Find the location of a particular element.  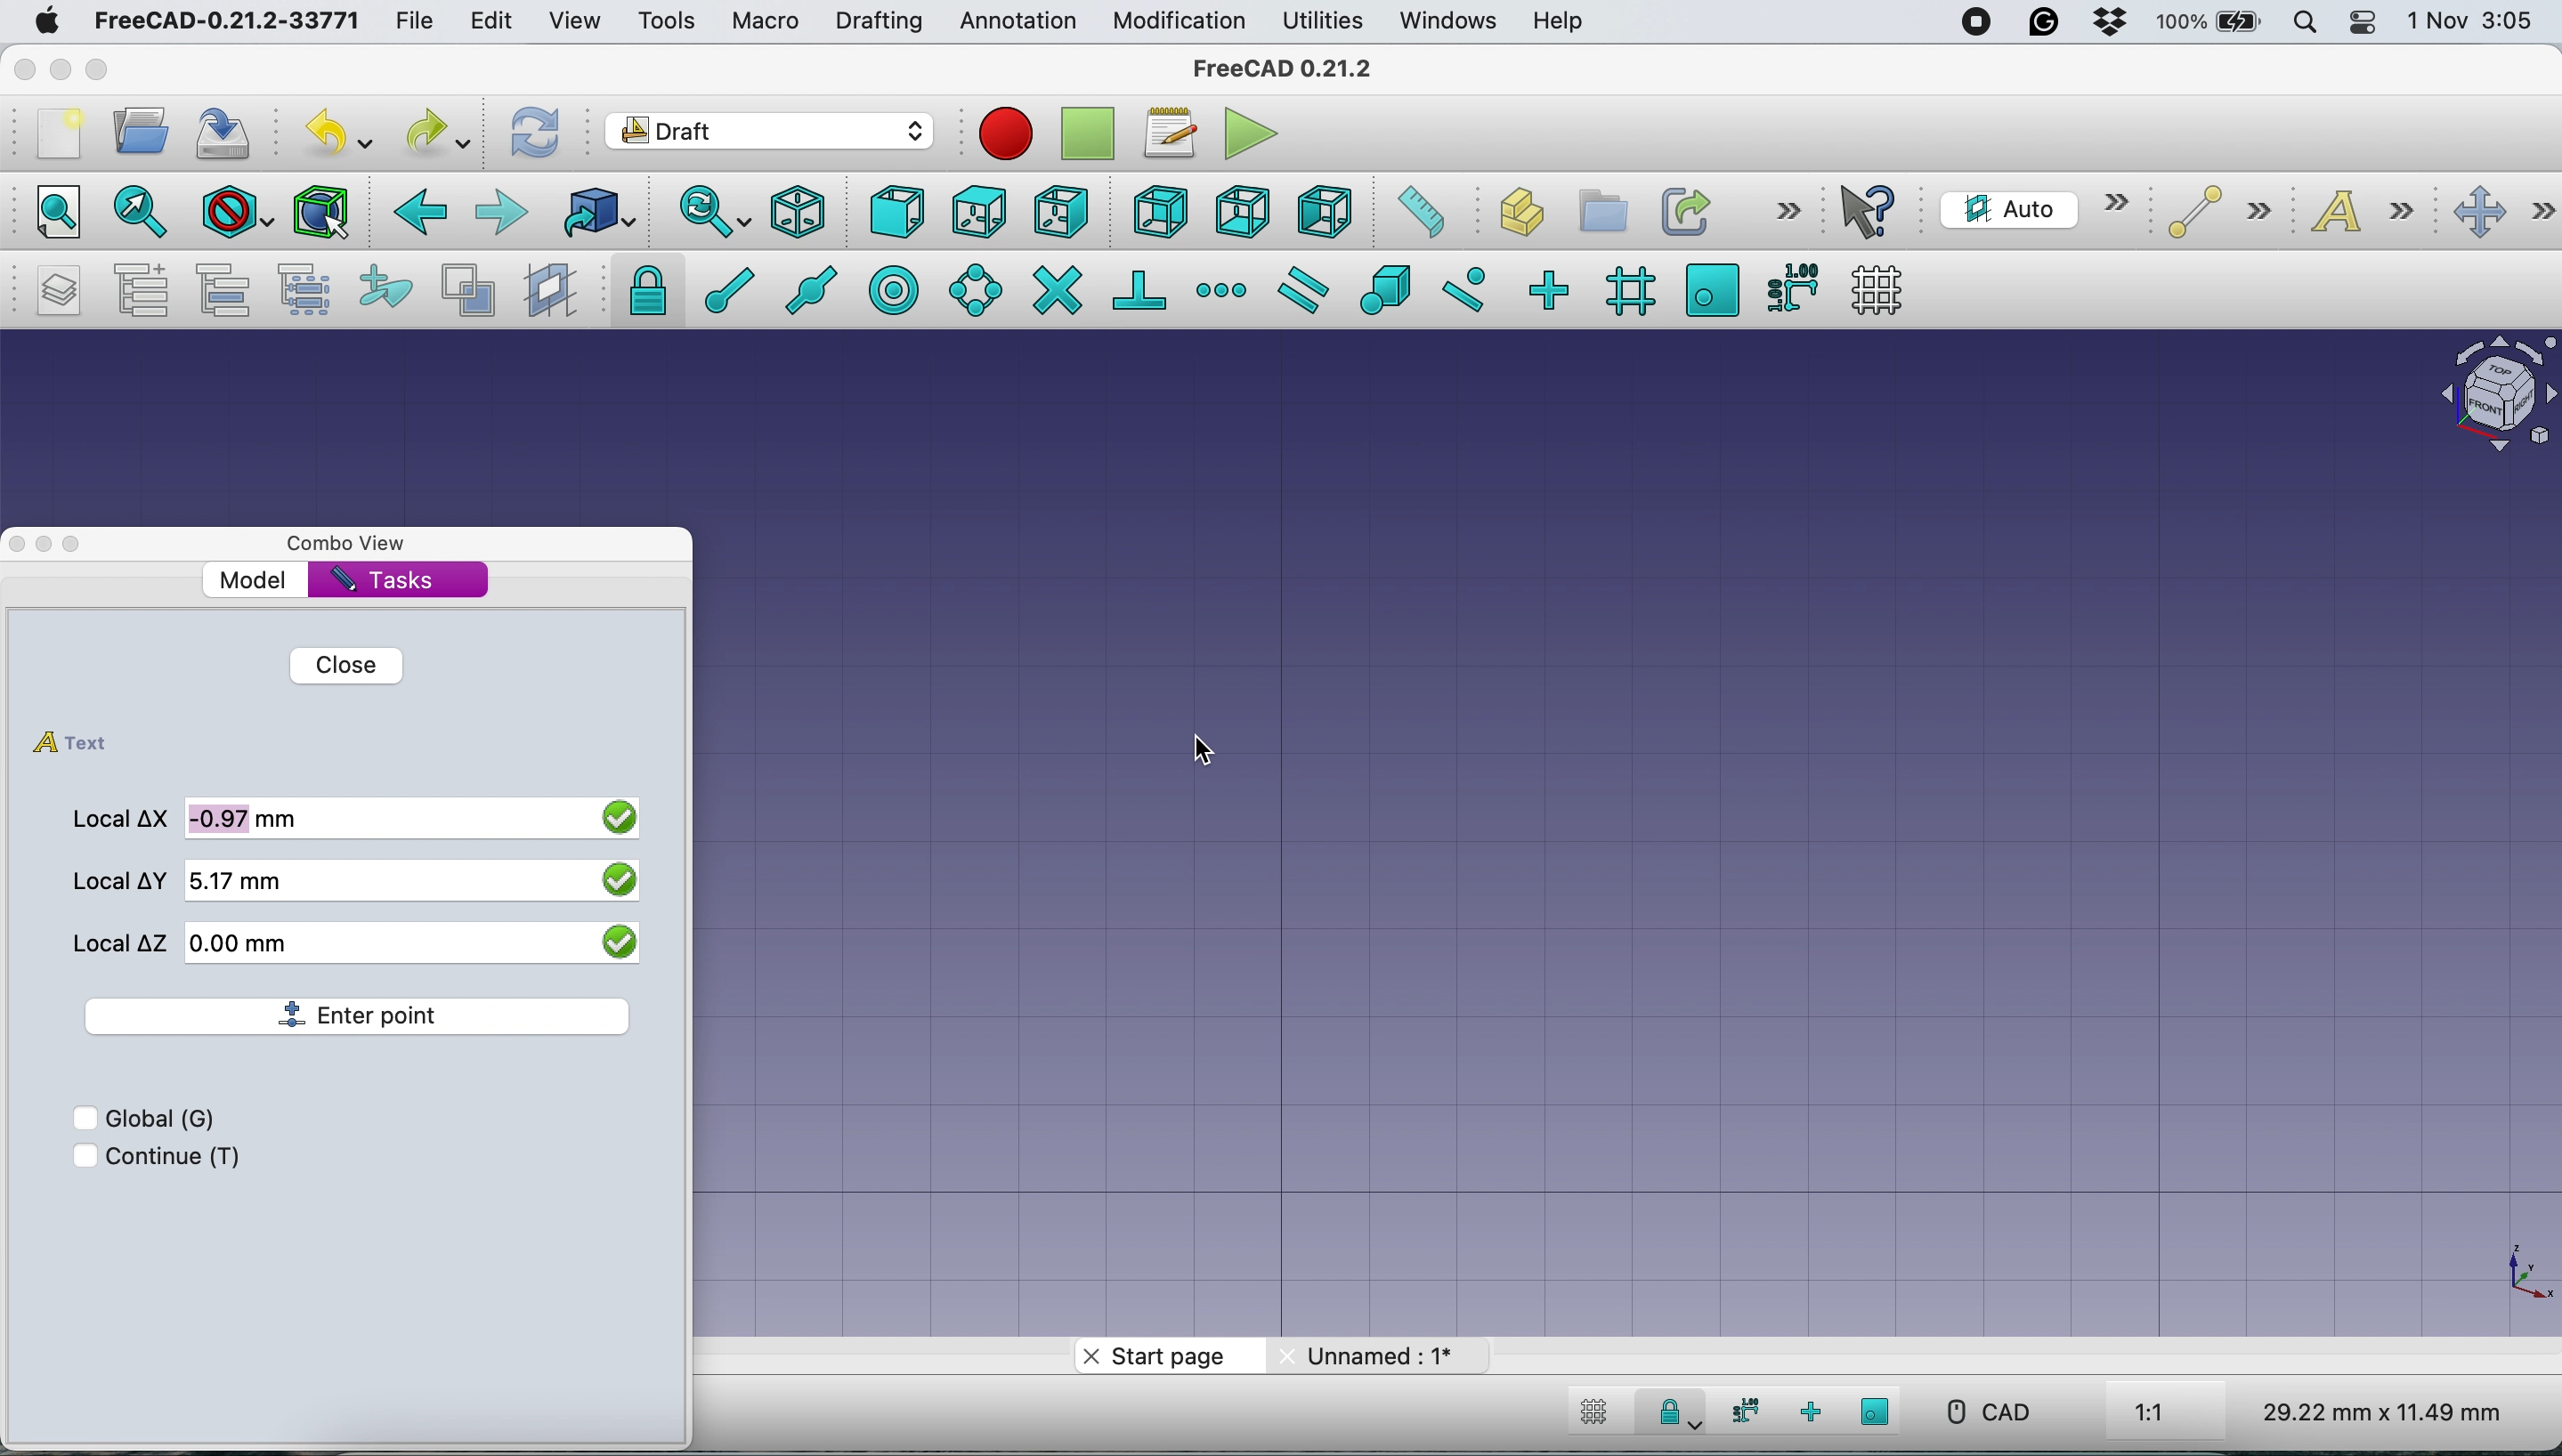

checkbox is located at coordinates (75, 1157).